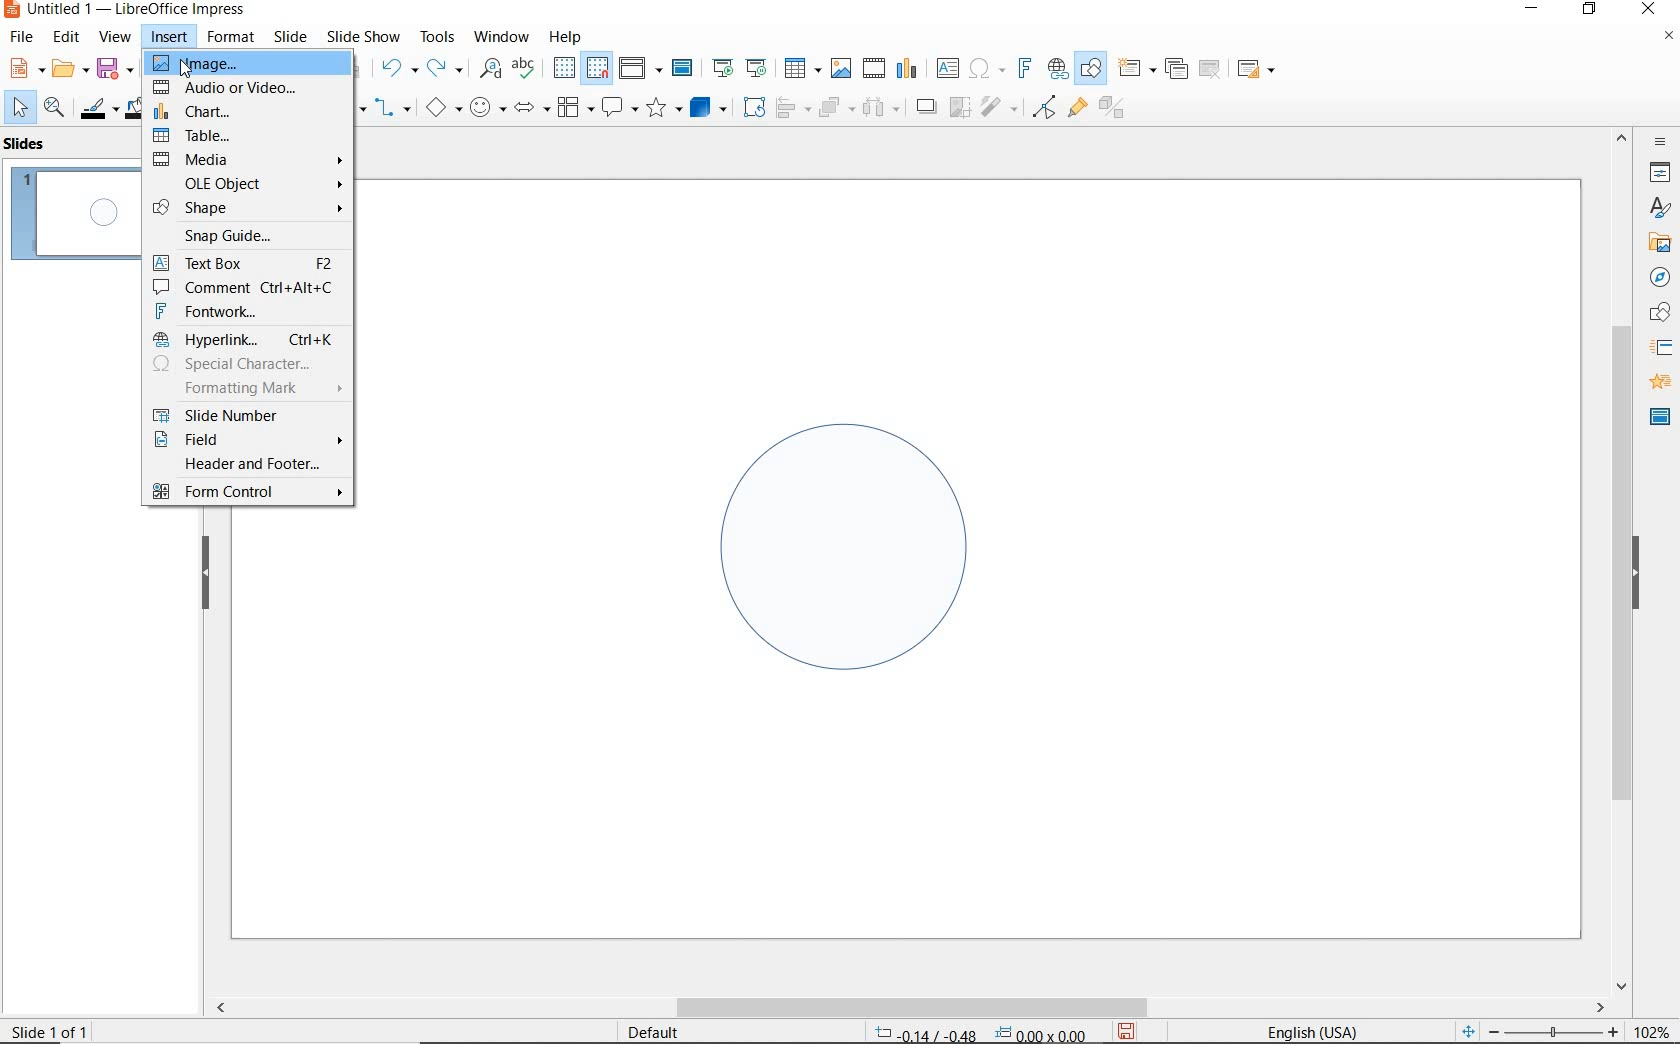  I want to click on show draw functions, so click(1091, 69).